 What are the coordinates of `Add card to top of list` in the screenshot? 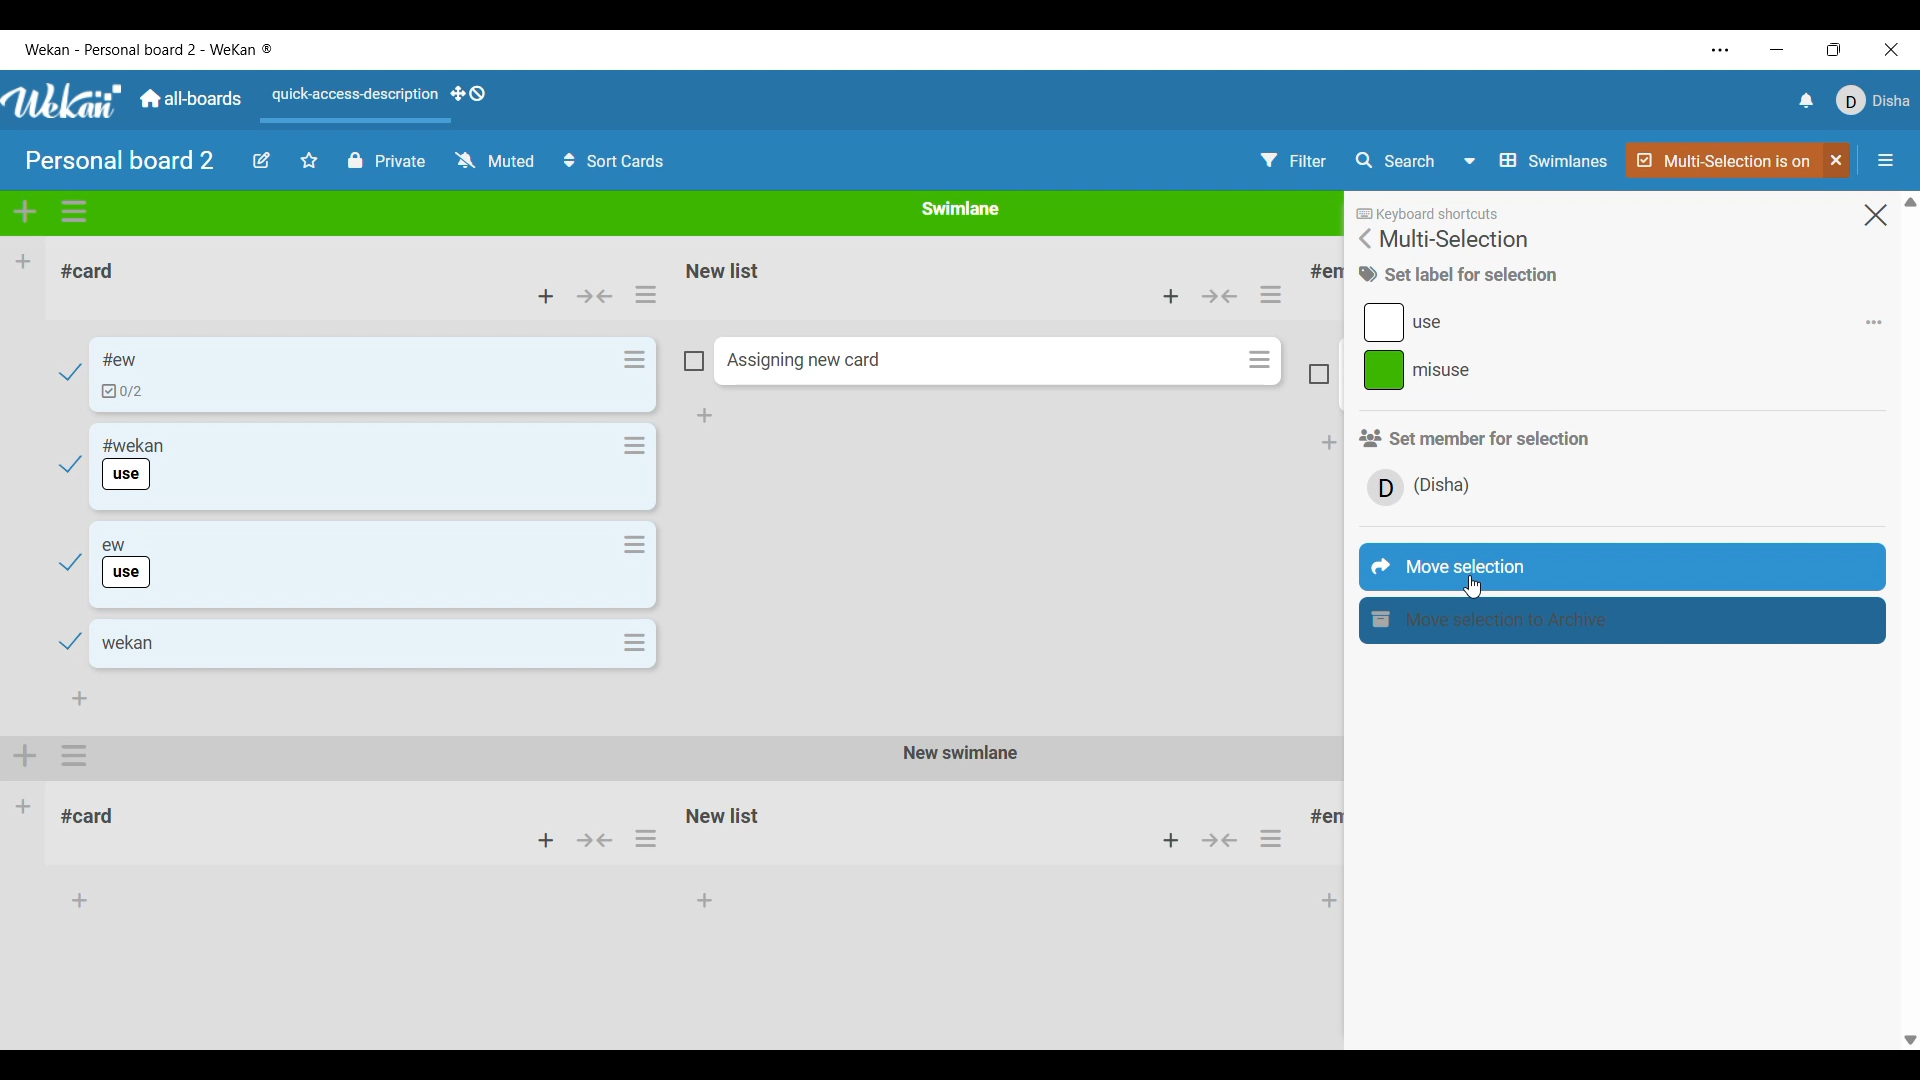 It's located at (546, 296).